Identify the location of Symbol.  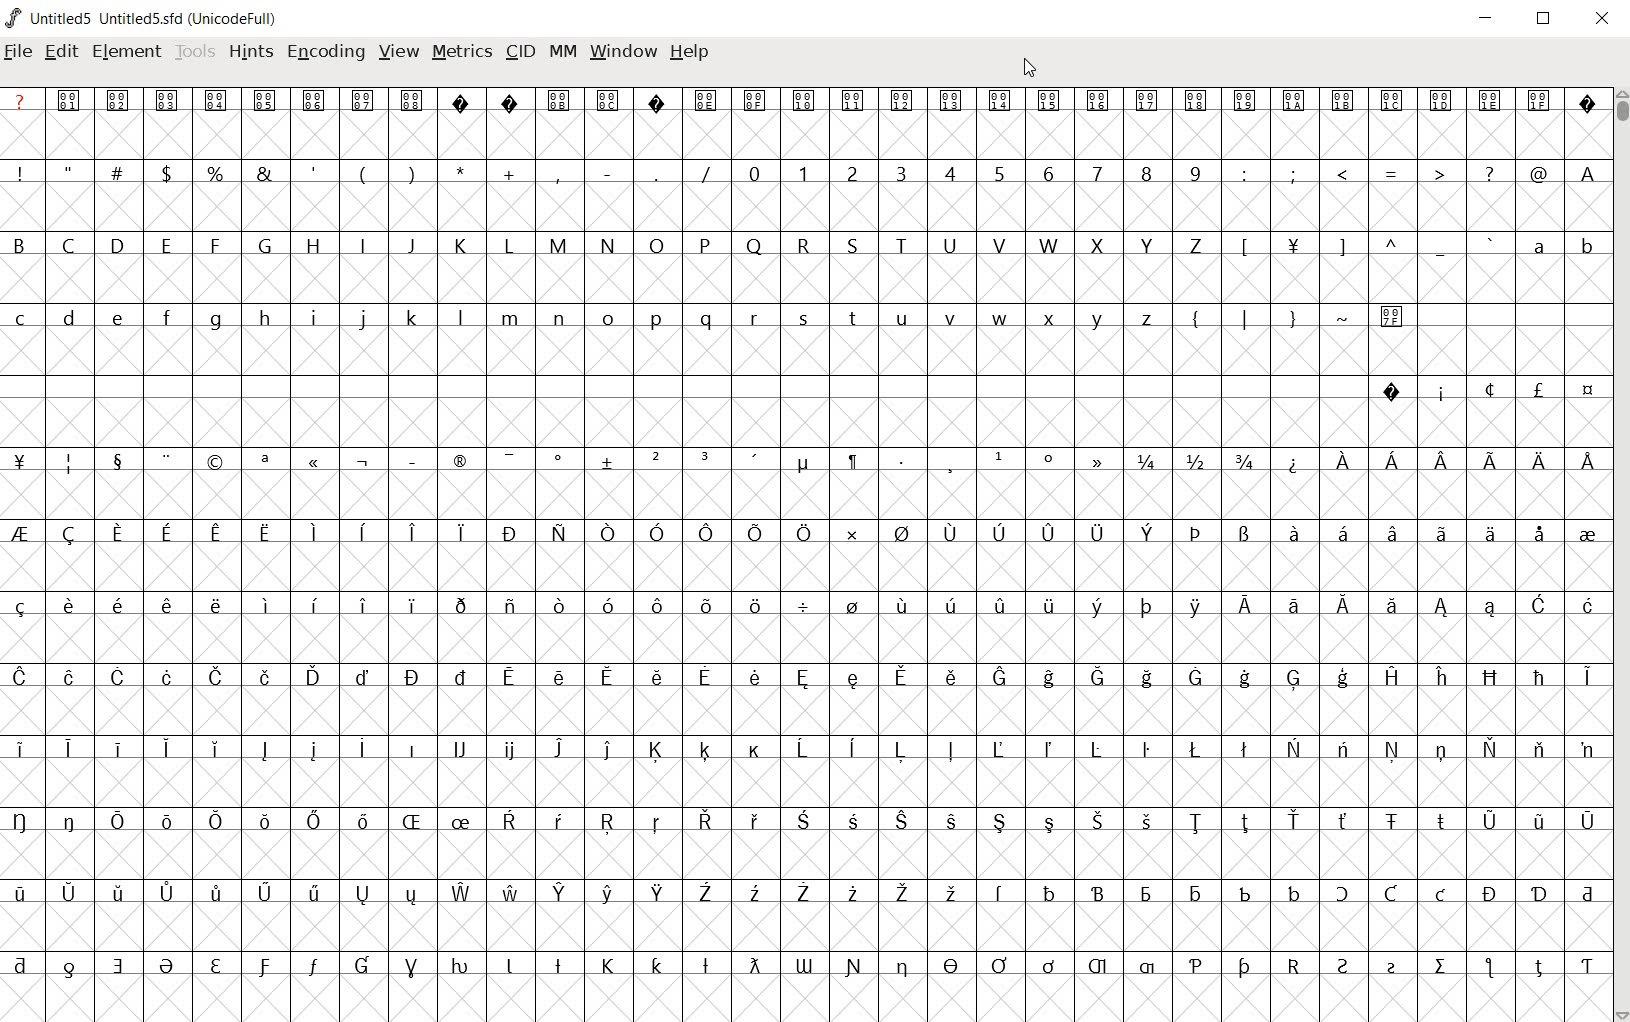
(1150, 534).